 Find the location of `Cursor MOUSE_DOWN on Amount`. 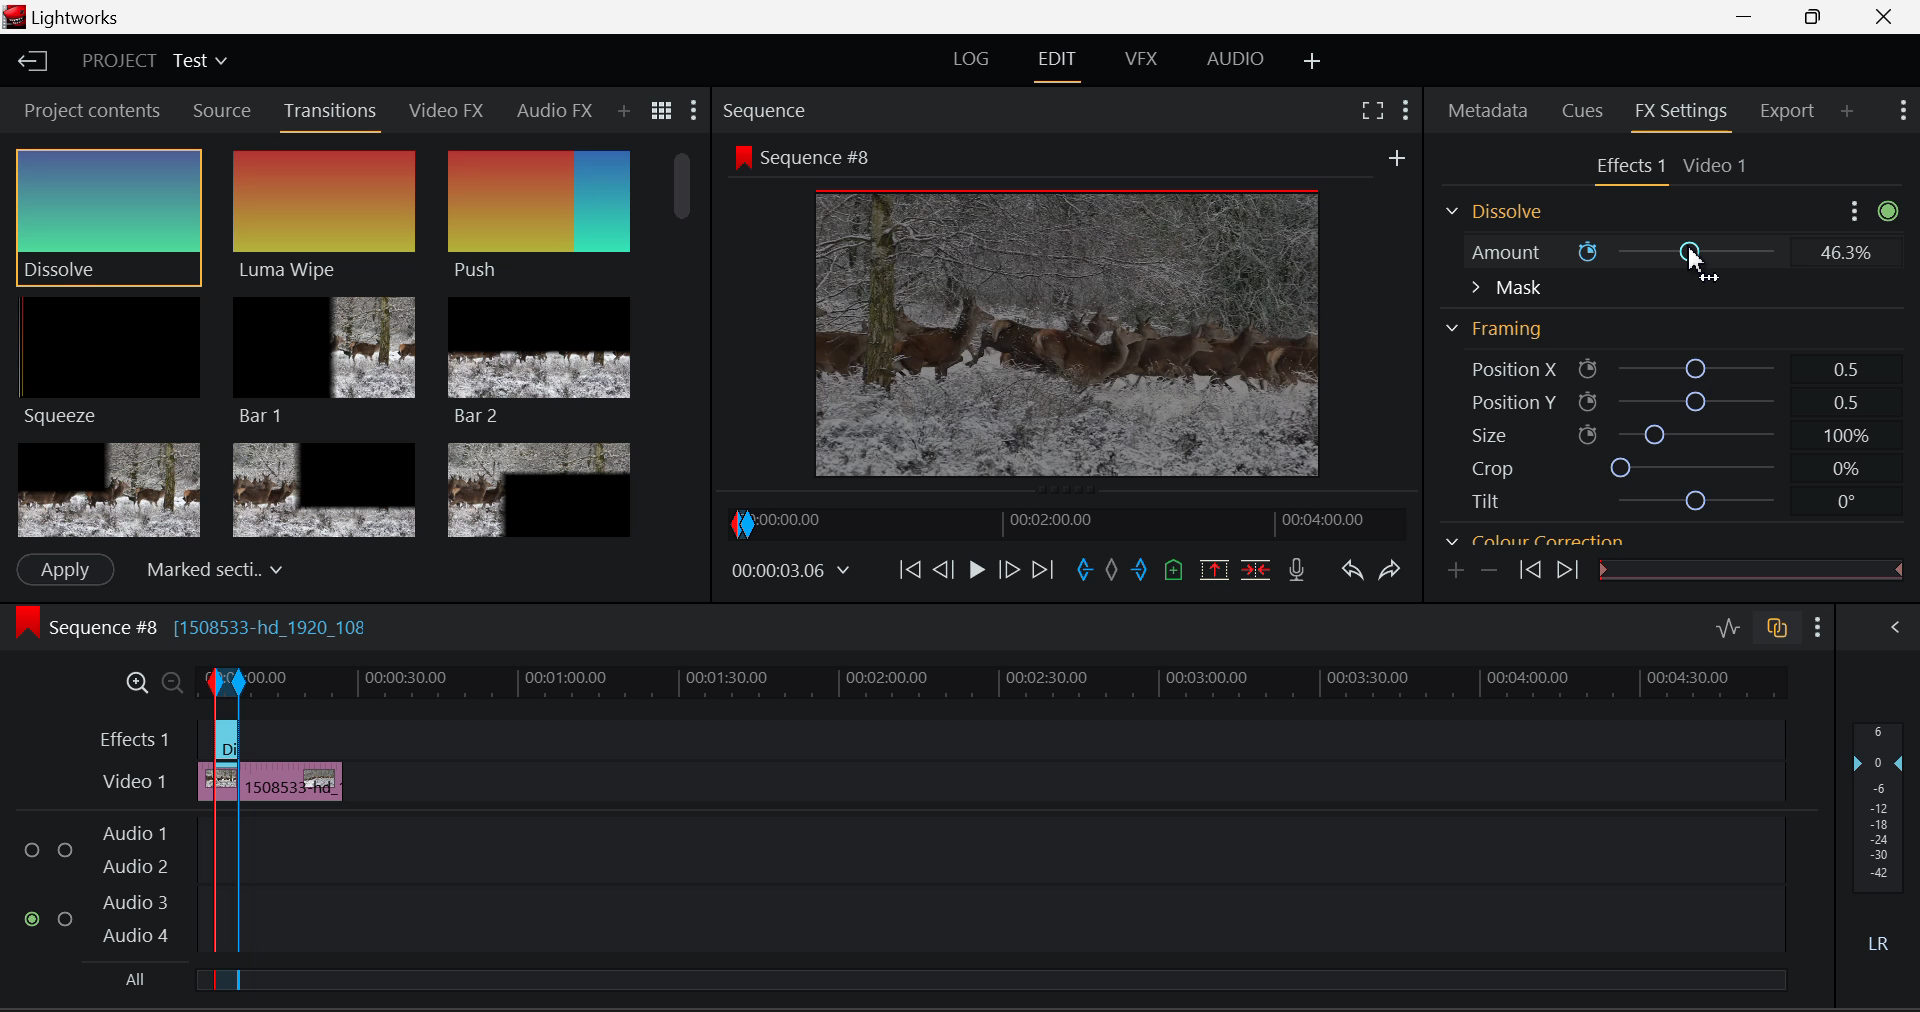

Cursor MOUSE_DOWN on Amount is located at coordinates (1666, 252).